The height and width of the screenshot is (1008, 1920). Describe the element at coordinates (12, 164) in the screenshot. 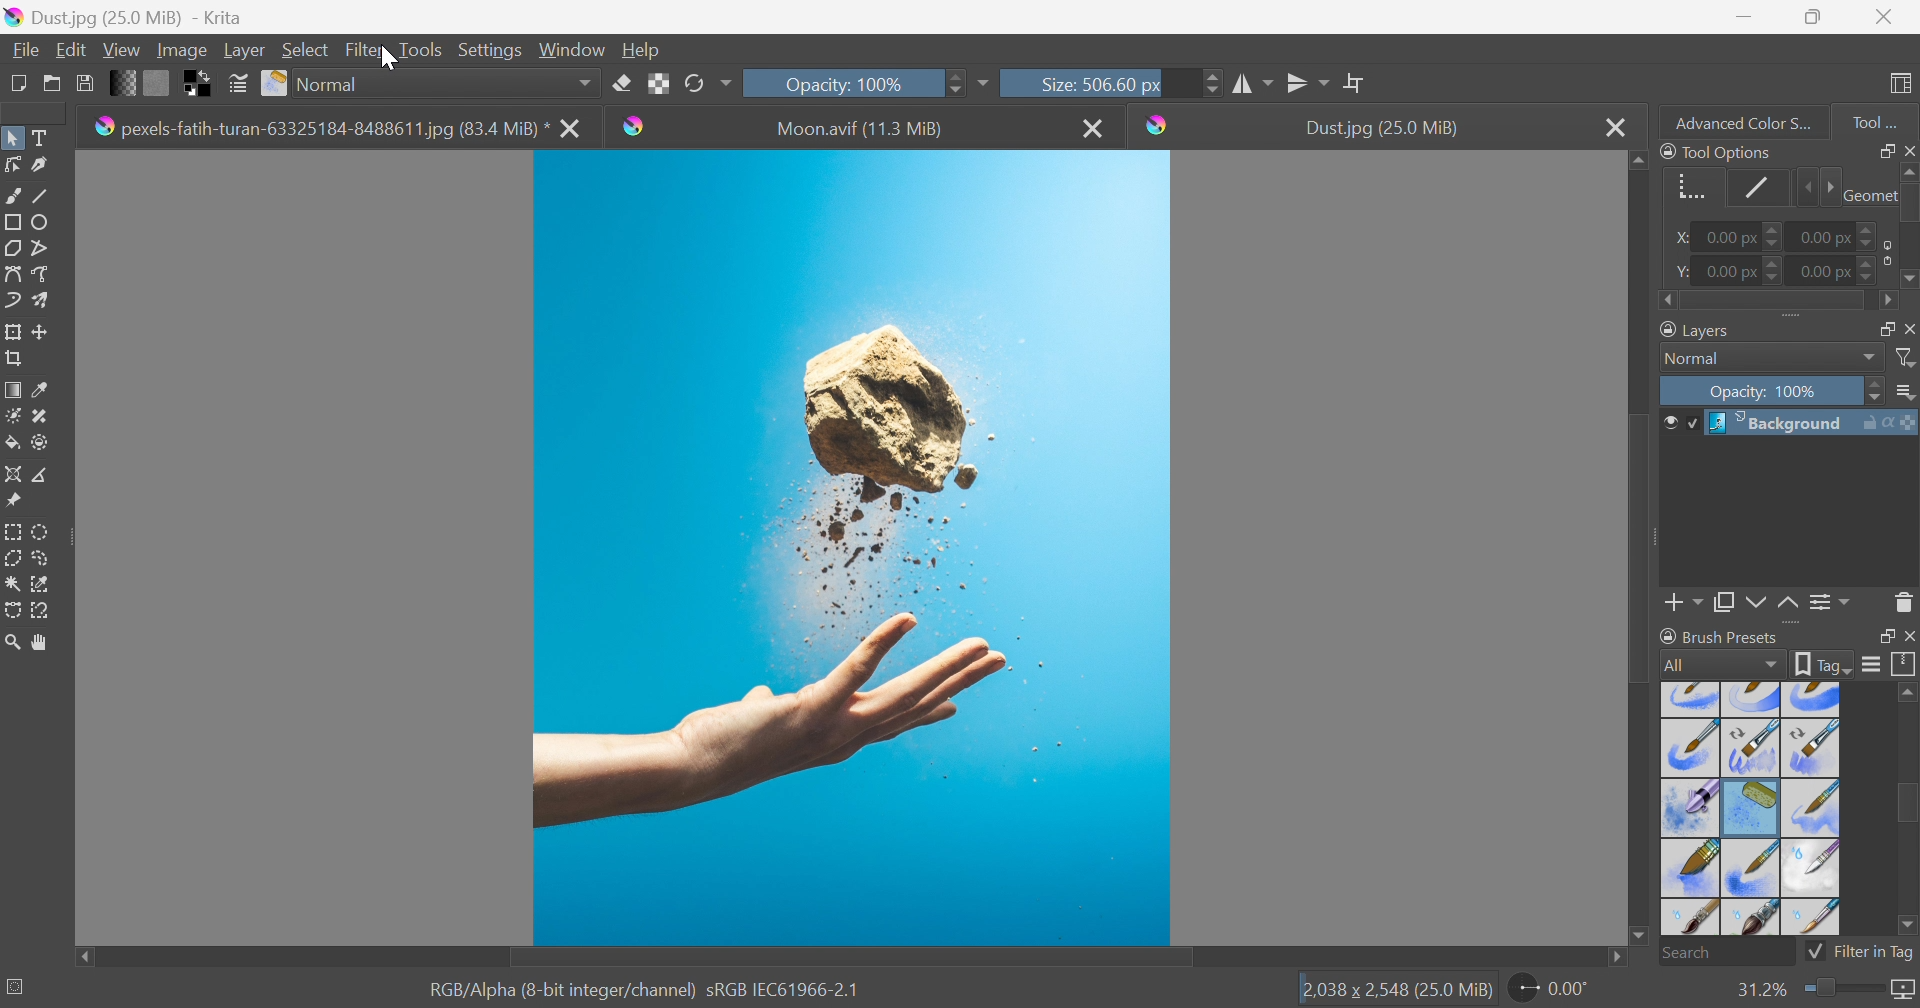

I see `Edit shapes tool` at that location.